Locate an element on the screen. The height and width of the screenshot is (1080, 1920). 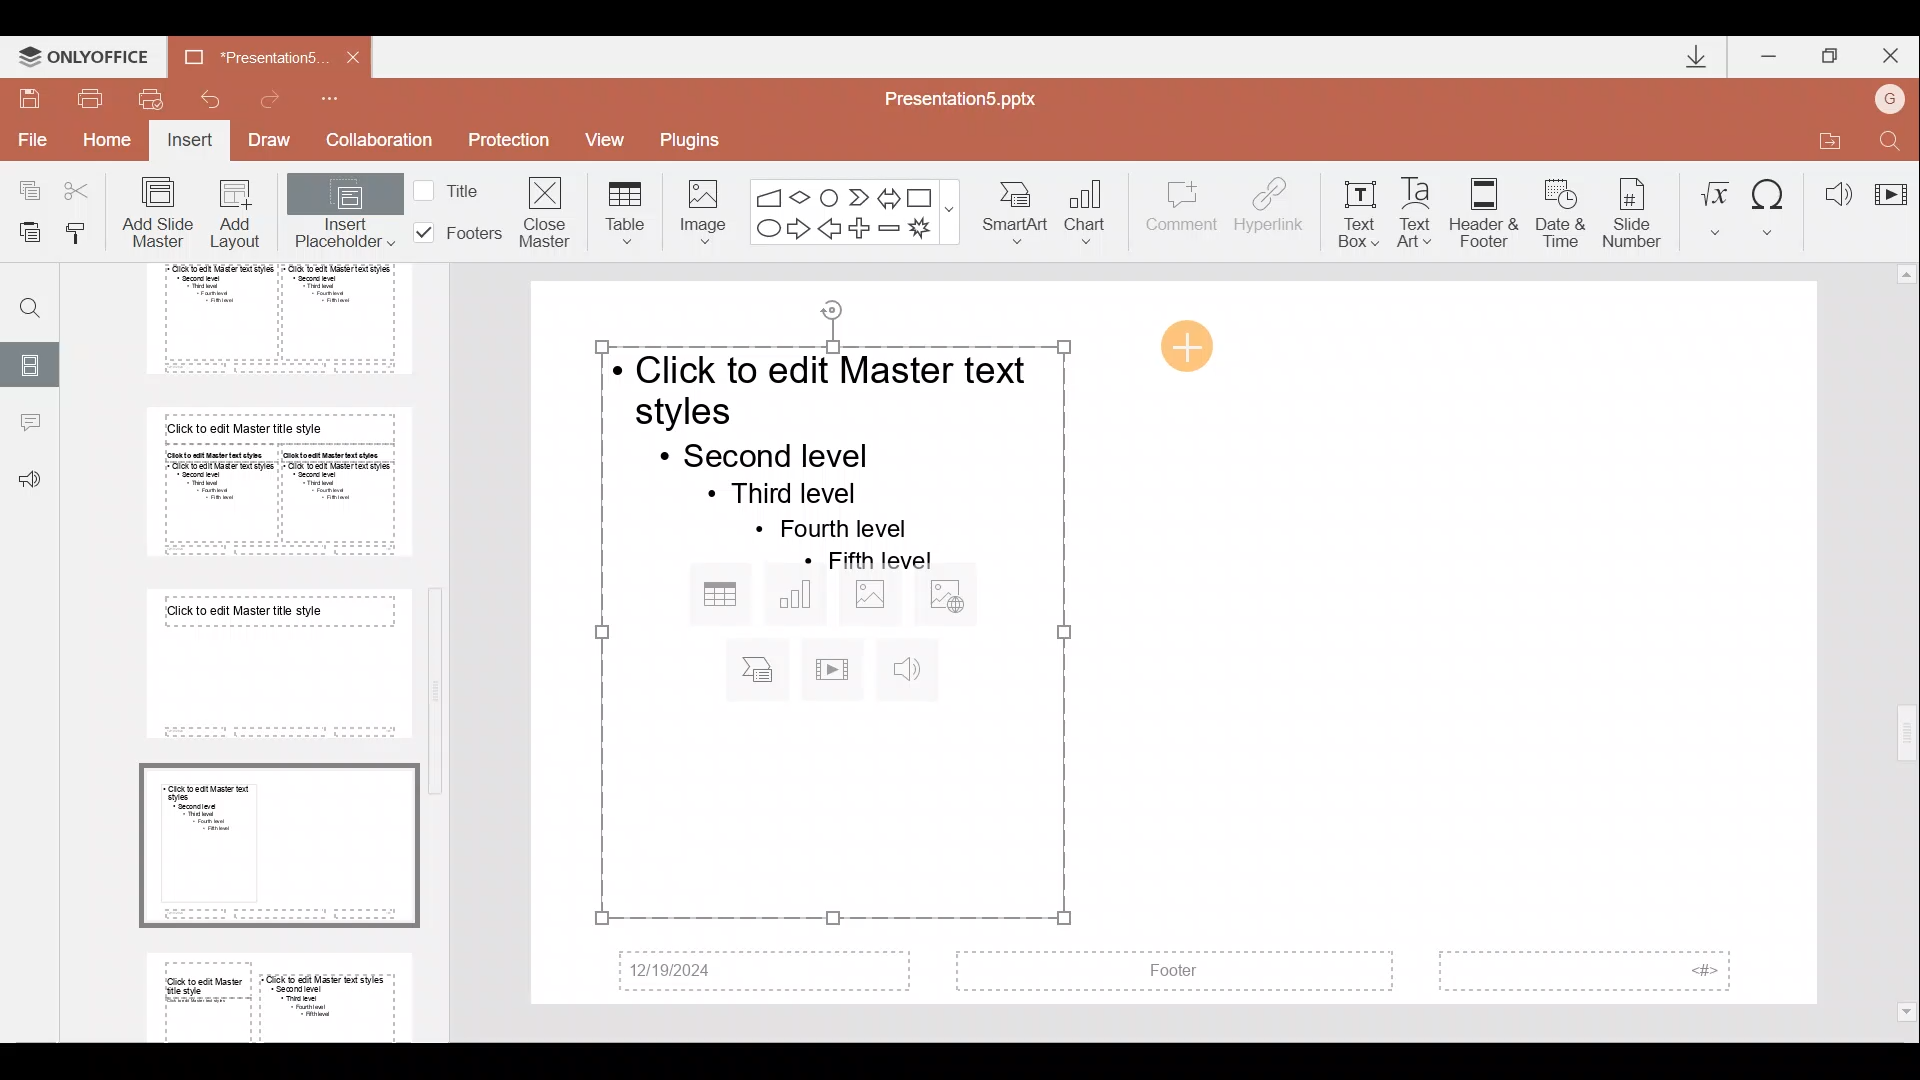
Draw is located at coordinates (276, 142).